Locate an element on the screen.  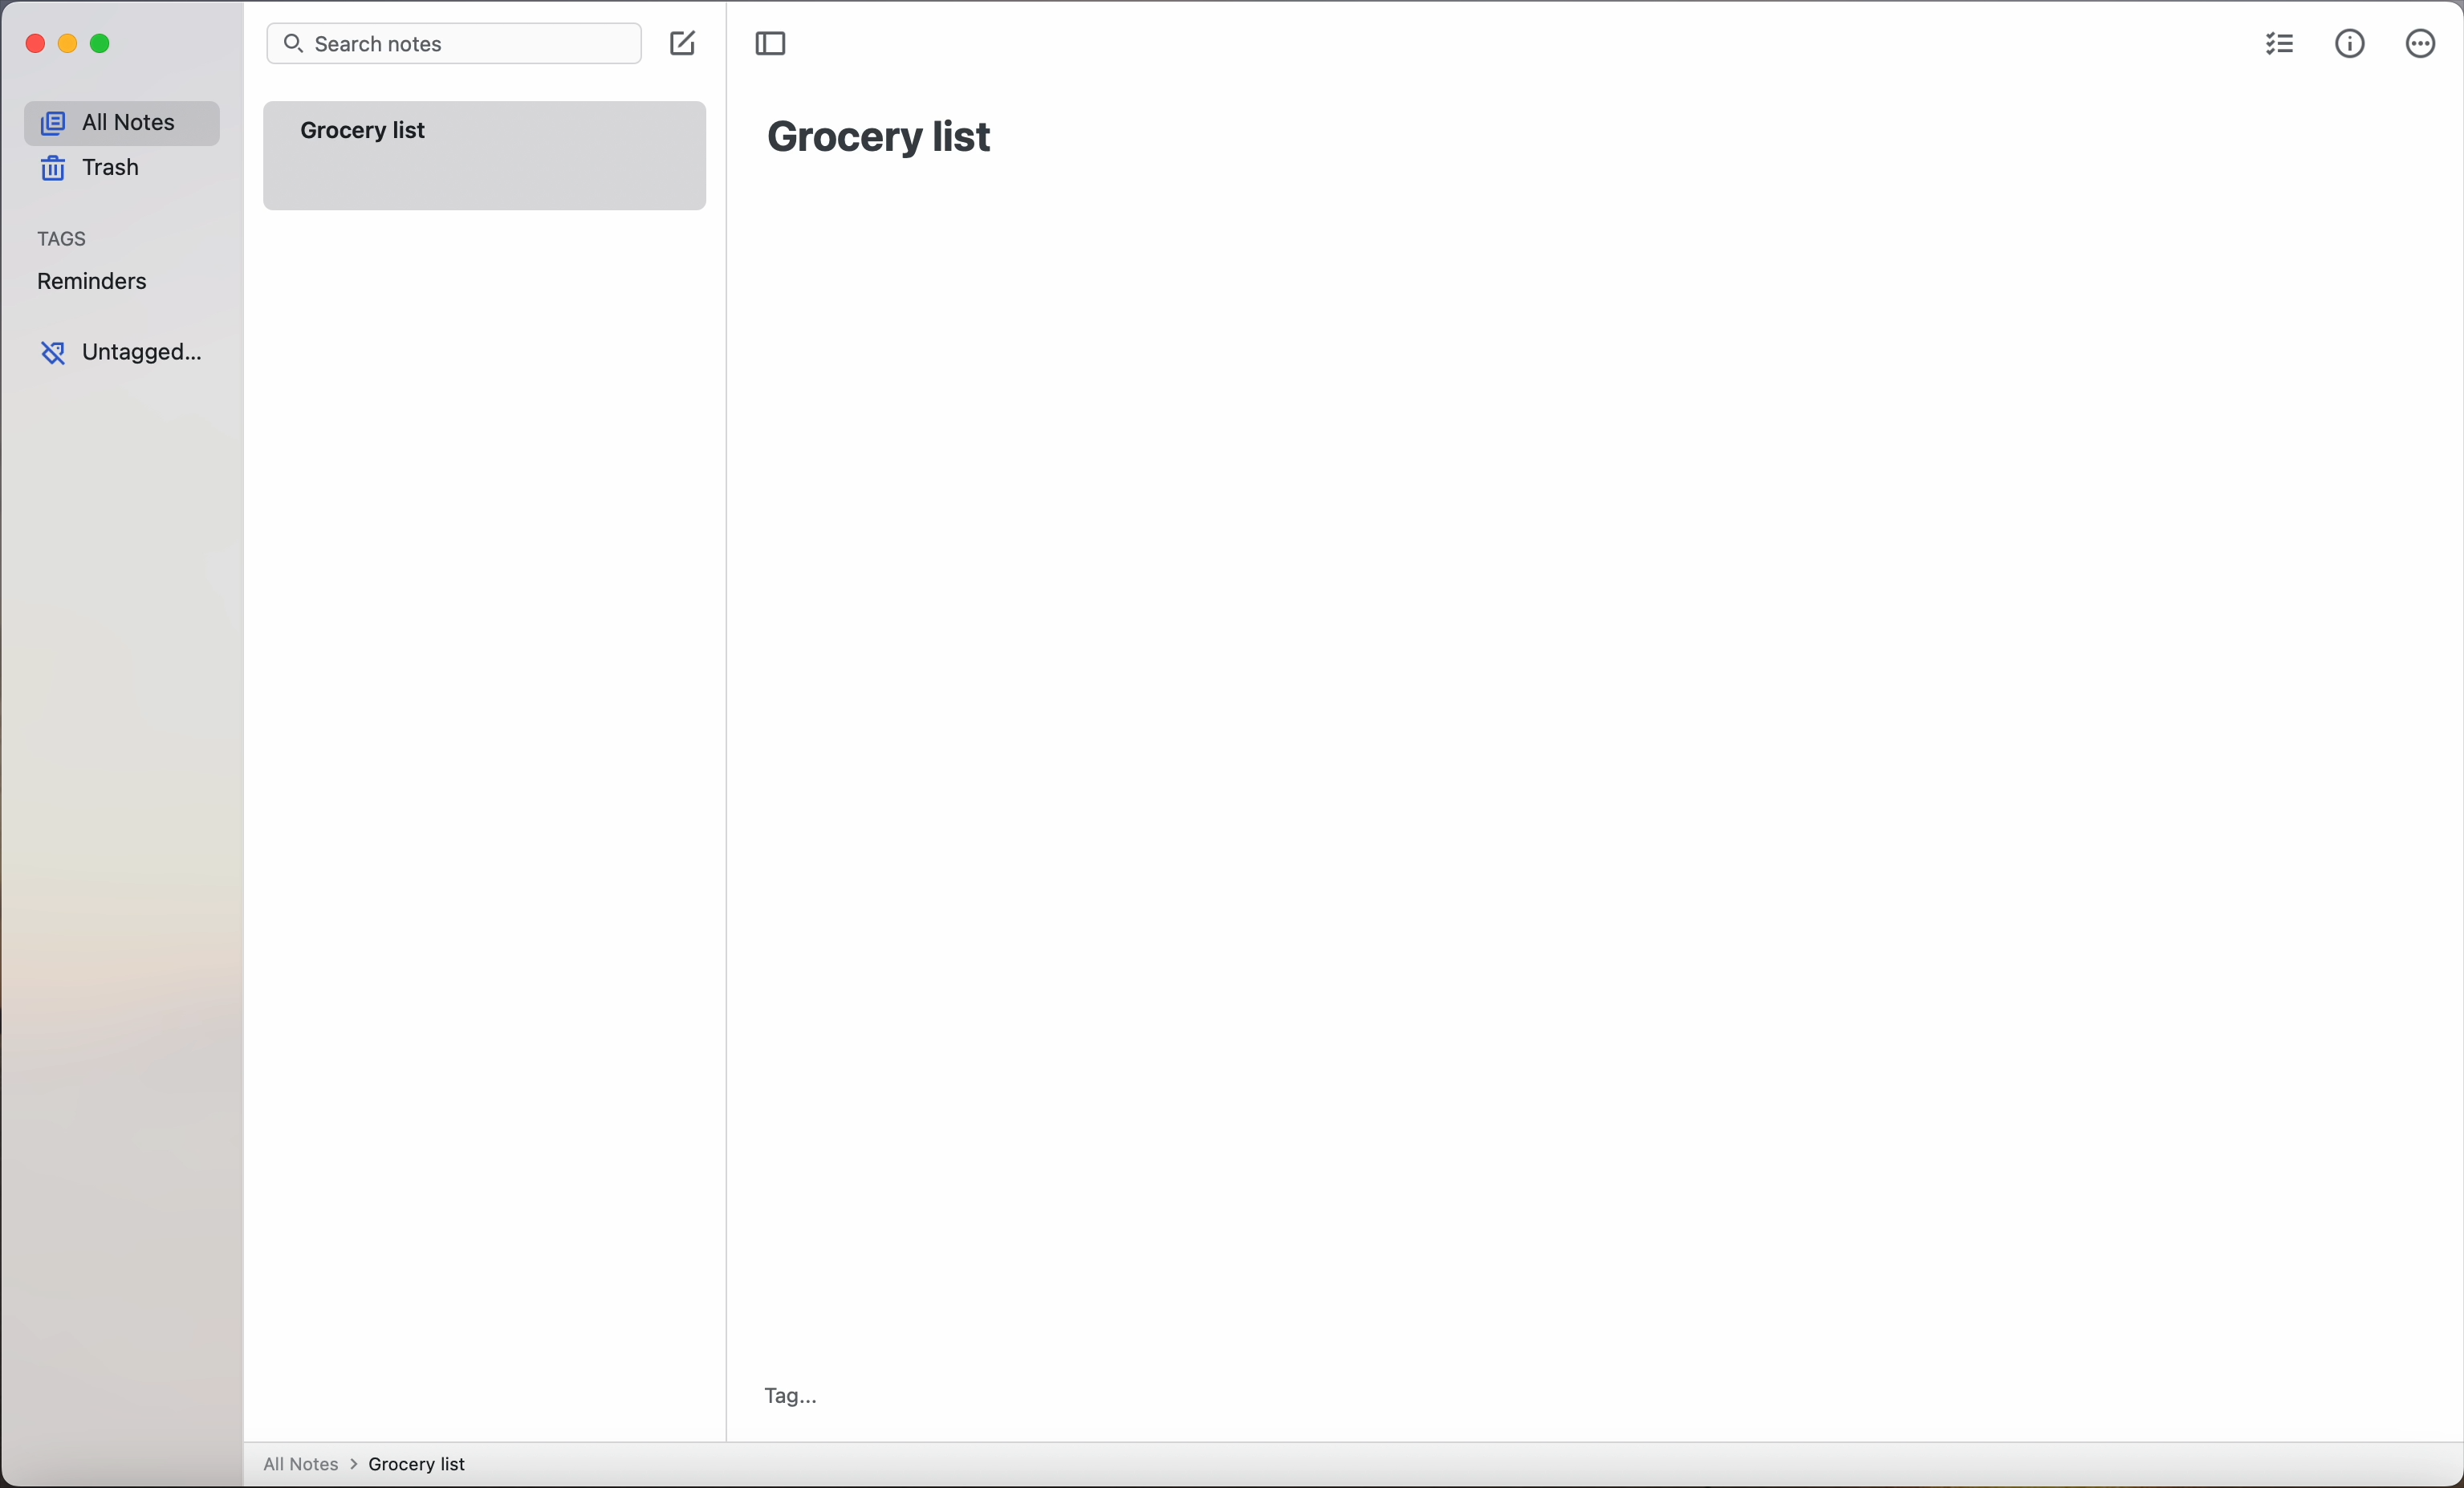
trash is located at coordinates (88, 172).